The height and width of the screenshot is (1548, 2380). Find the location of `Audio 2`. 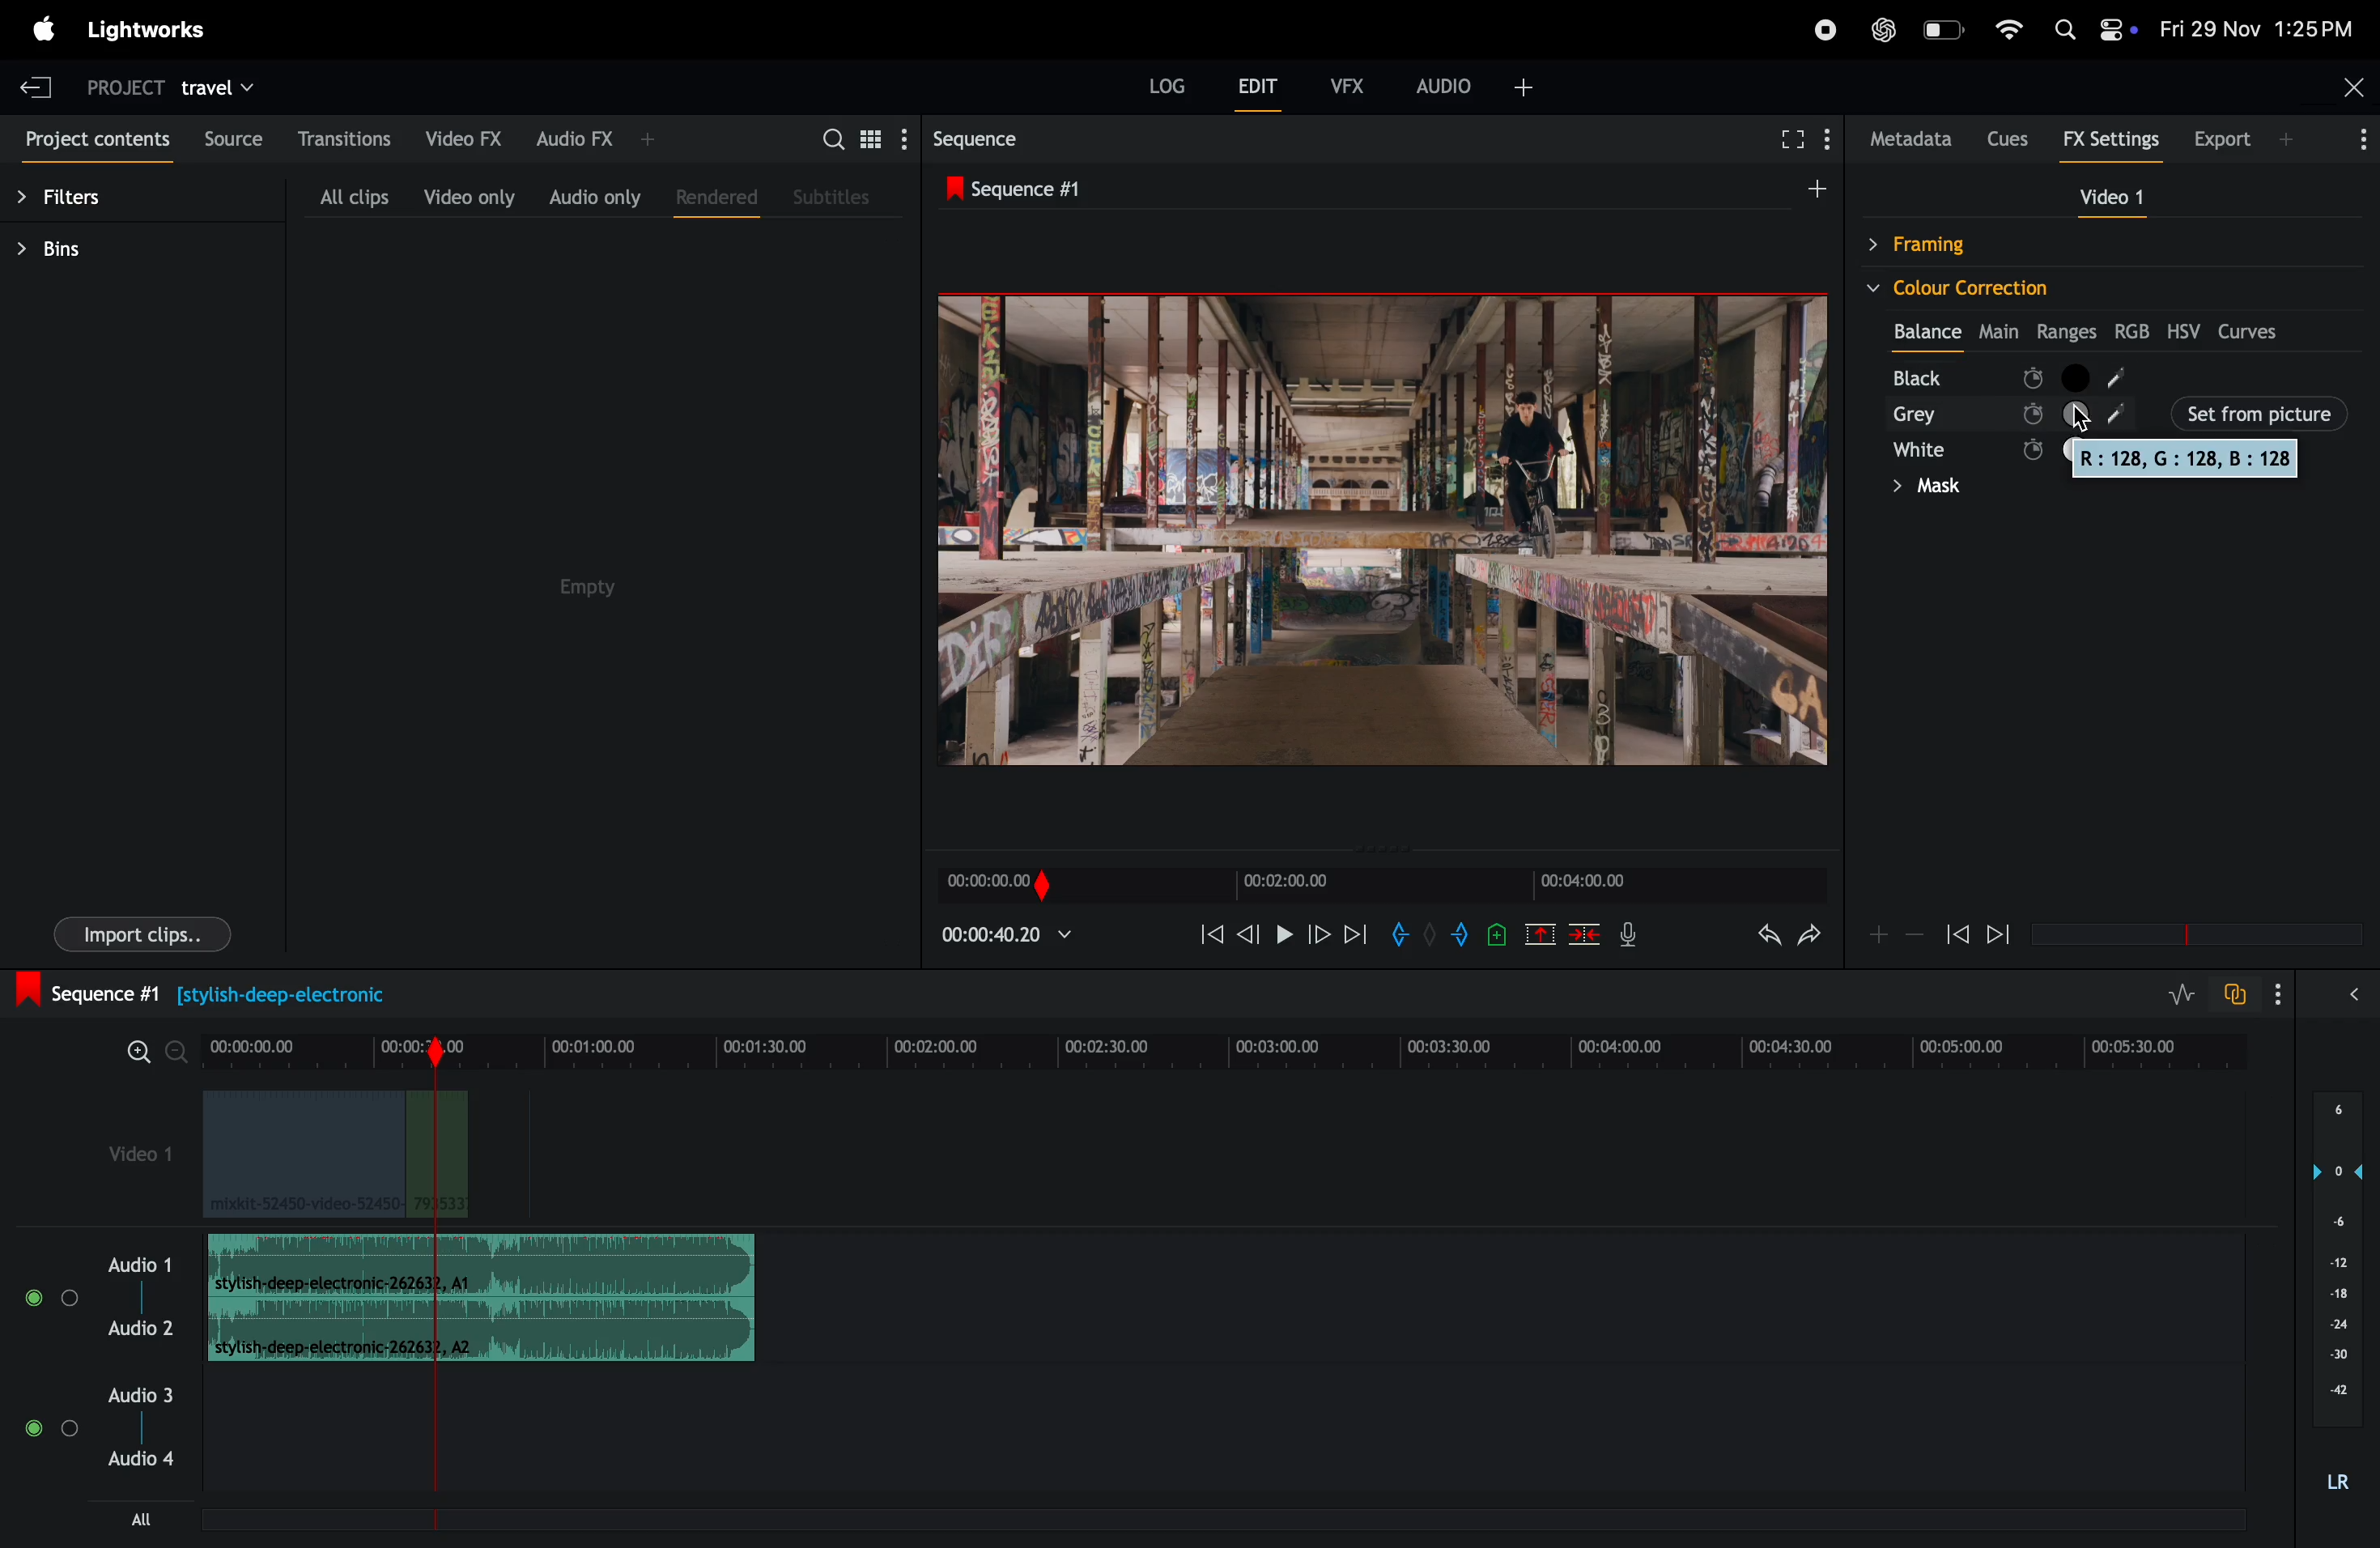

Audio 2 is located at coordinates (140, 1327).